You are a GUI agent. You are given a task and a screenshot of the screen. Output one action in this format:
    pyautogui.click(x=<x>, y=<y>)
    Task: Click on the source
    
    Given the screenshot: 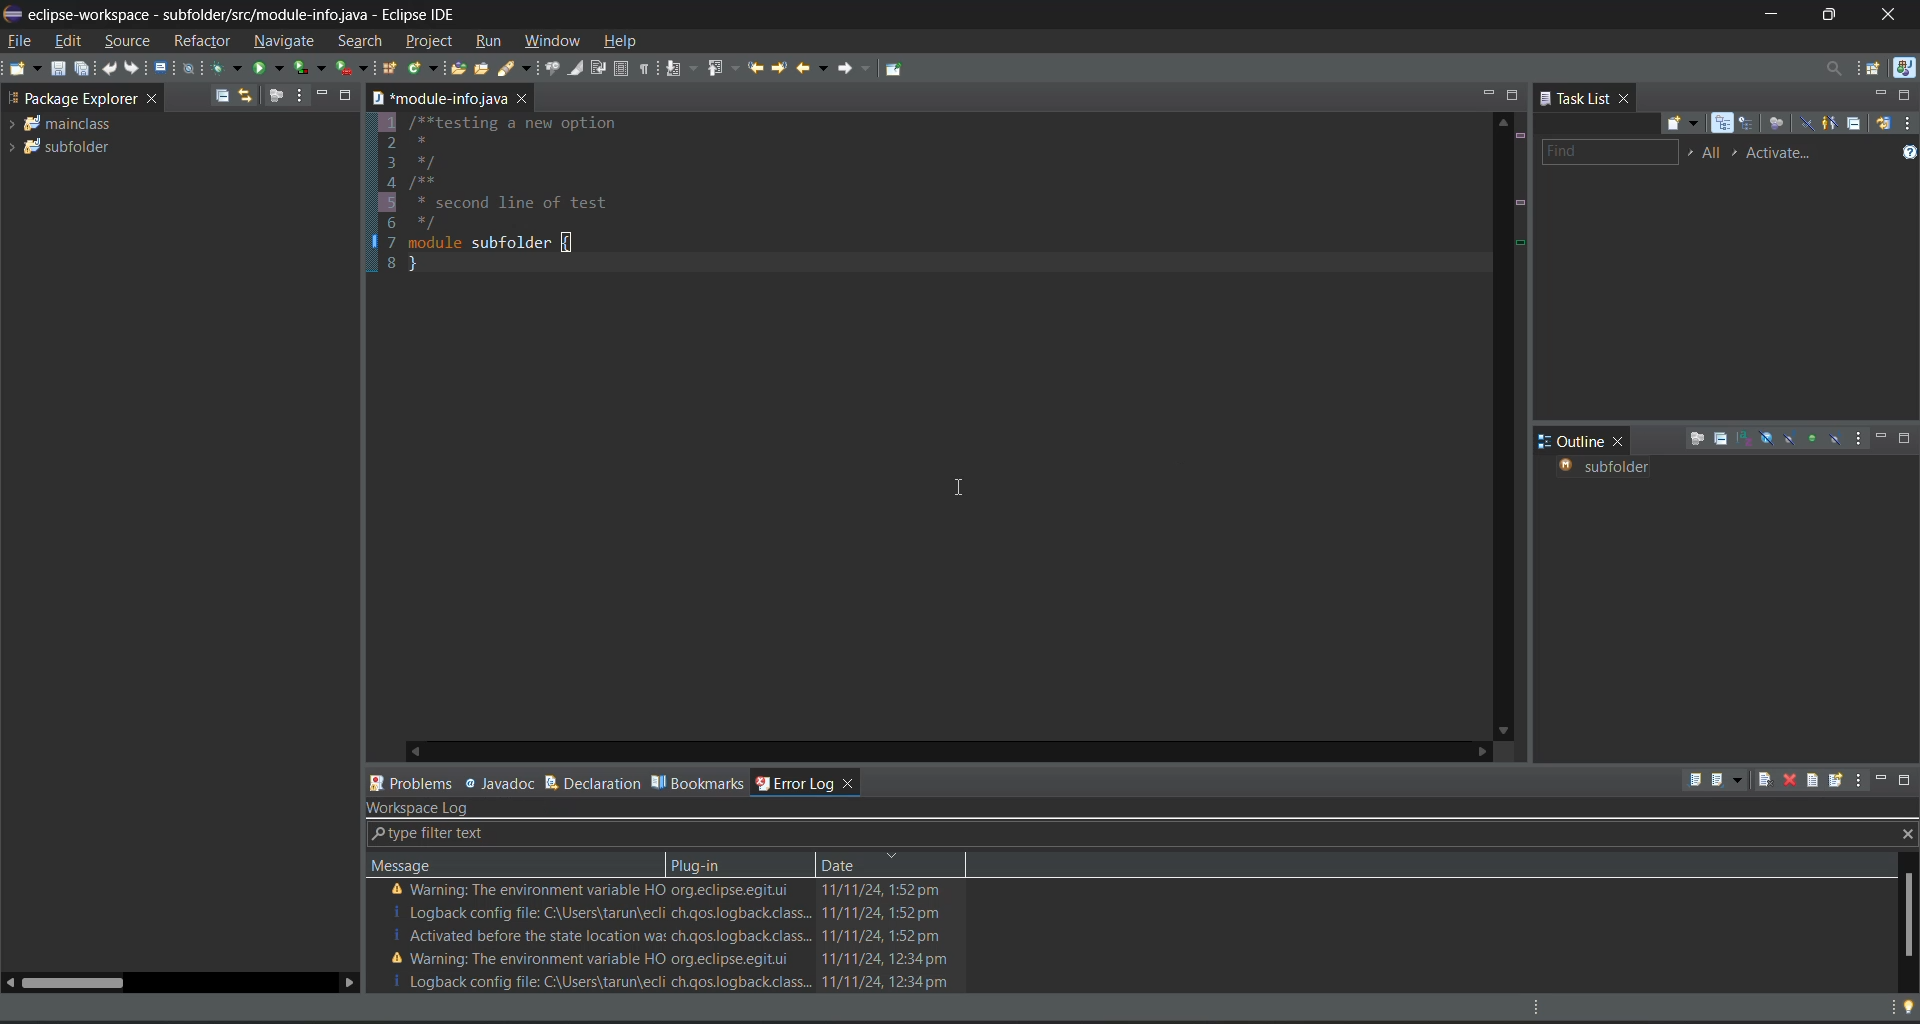 What is the action you would take?
    pyautogui.click(x=130, y=42)
    